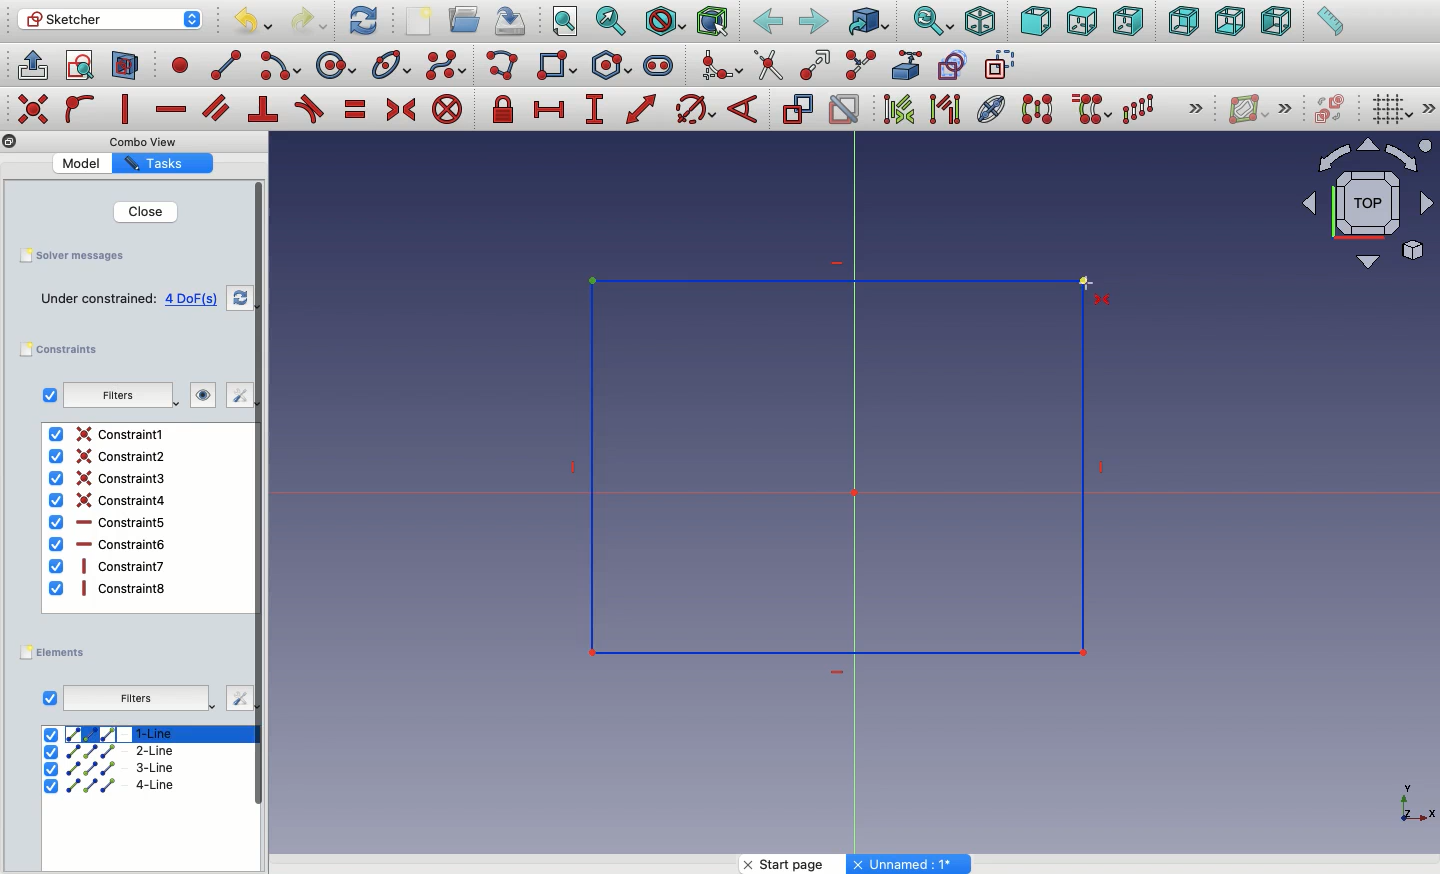 The image size is (1440, 874). Describe the element at coordinates (1089, 110) in the screenshot. I see `Clone` at that location.